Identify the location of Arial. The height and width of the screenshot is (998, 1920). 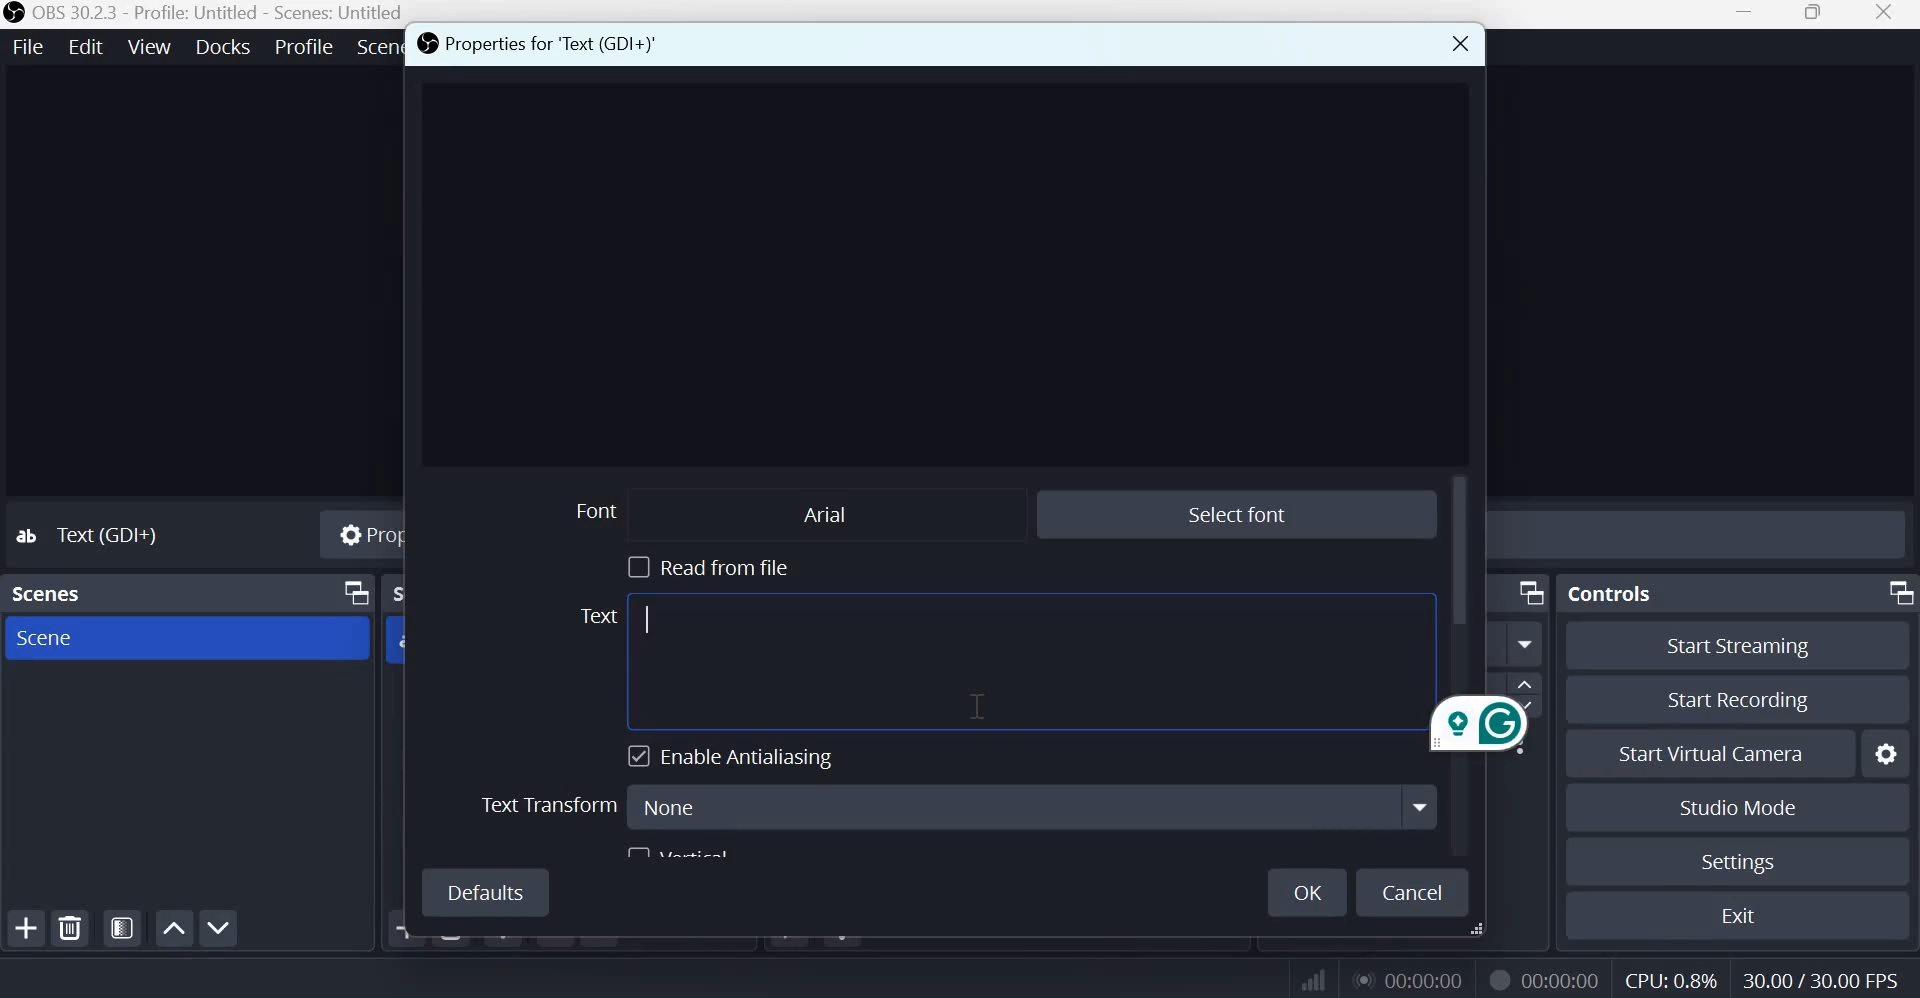
(819, 513).